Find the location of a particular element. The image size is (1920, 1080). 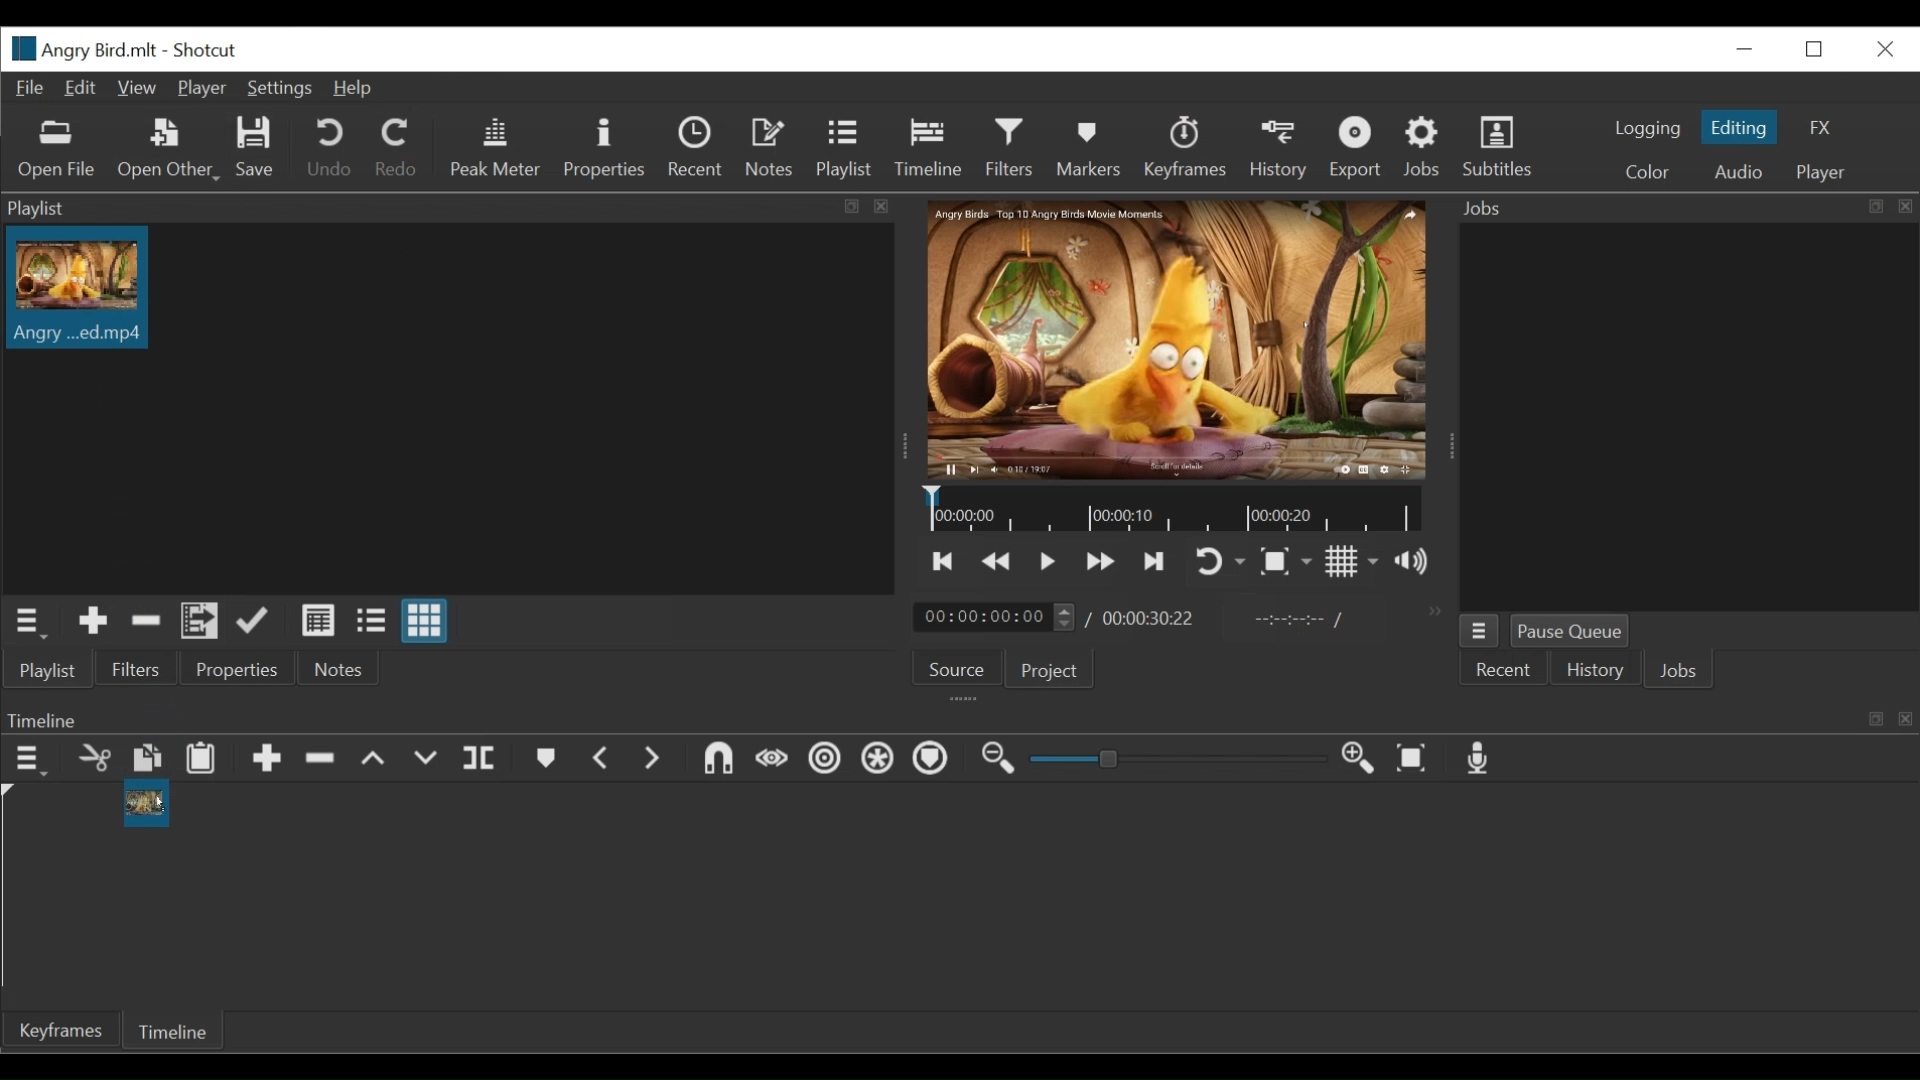

zoom timeline to fit is located at coordinates (1413, 758).